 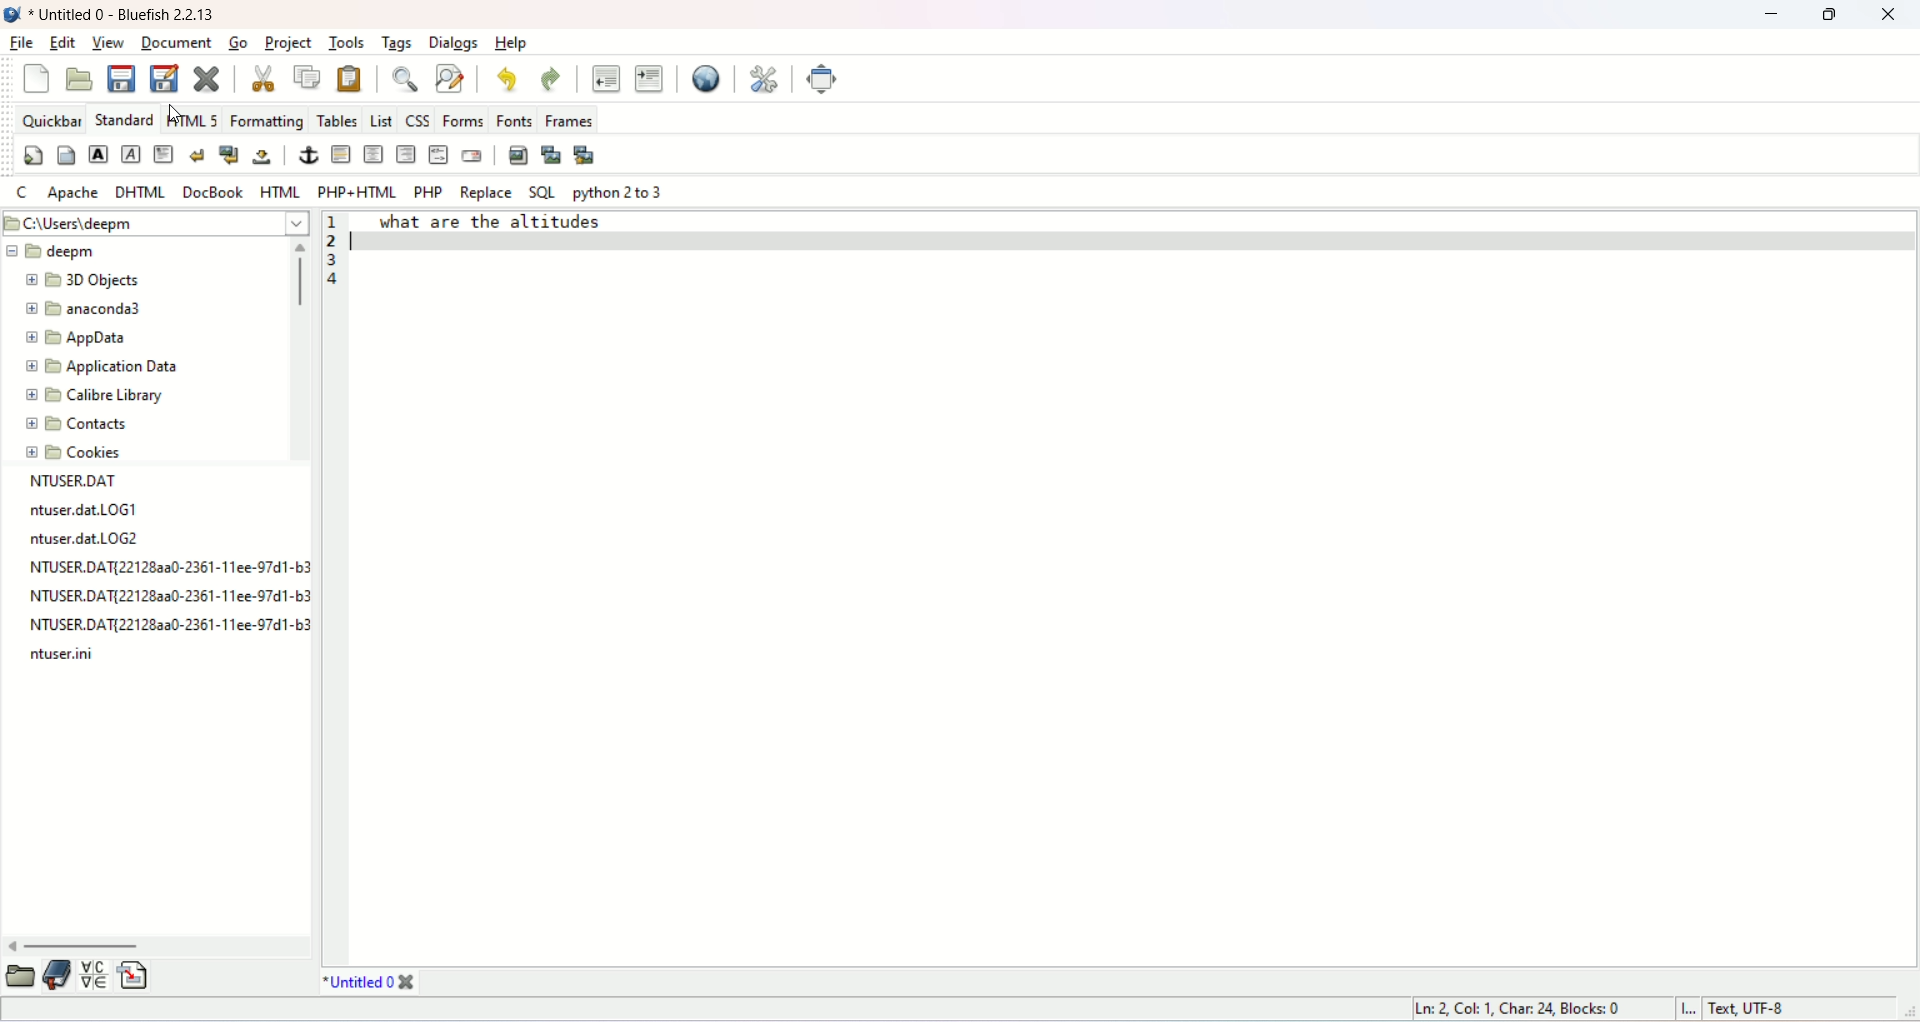 I want to click on project, so click(x=288, y=44).